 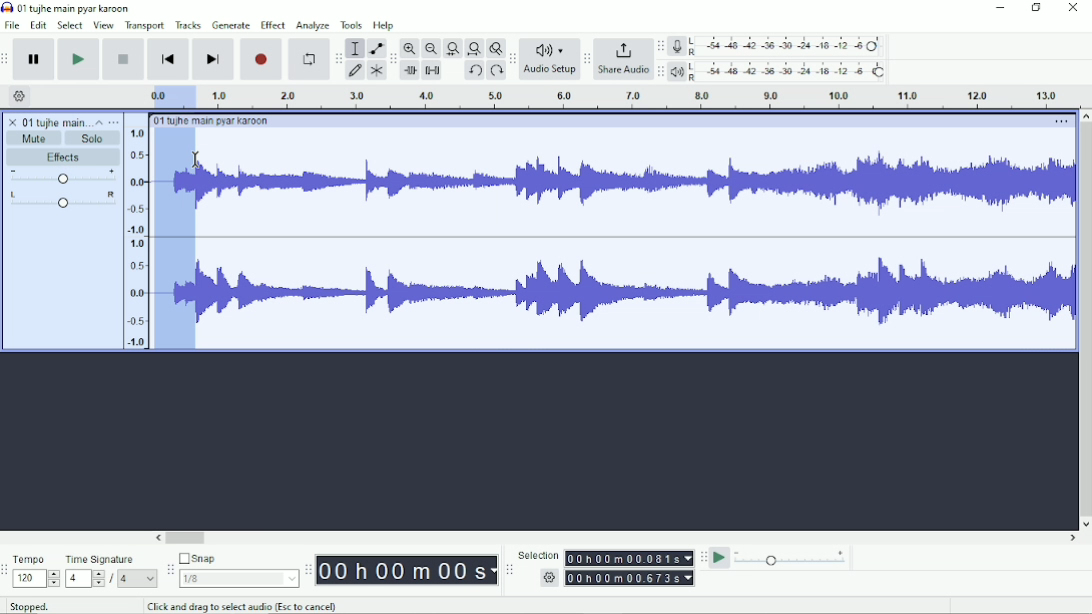 What do you see at coordinates (507, 570) in the screenshot?
I see `Audacity selection toolbar` at bounding box center [507, 570].